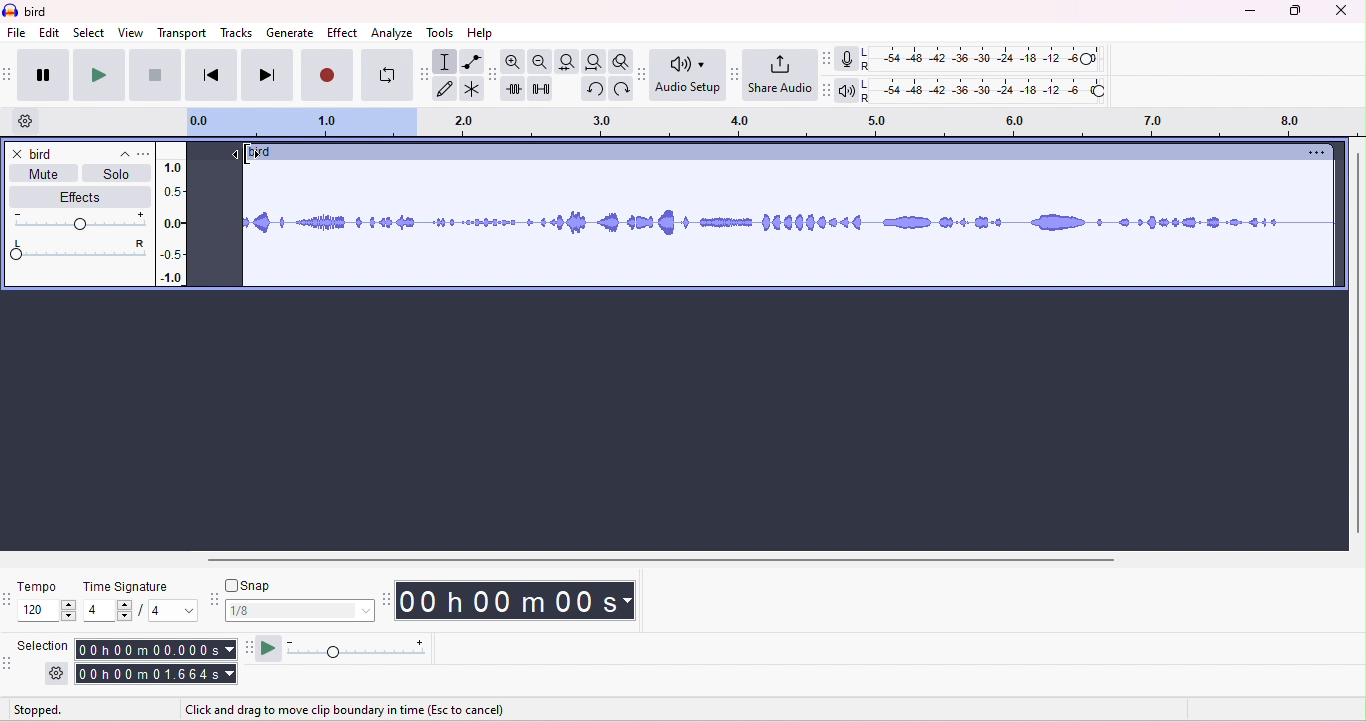  What do you see at coordinates (172, 217) in the screenshot?
I see `amplitude` at bounding box center [172, 217].